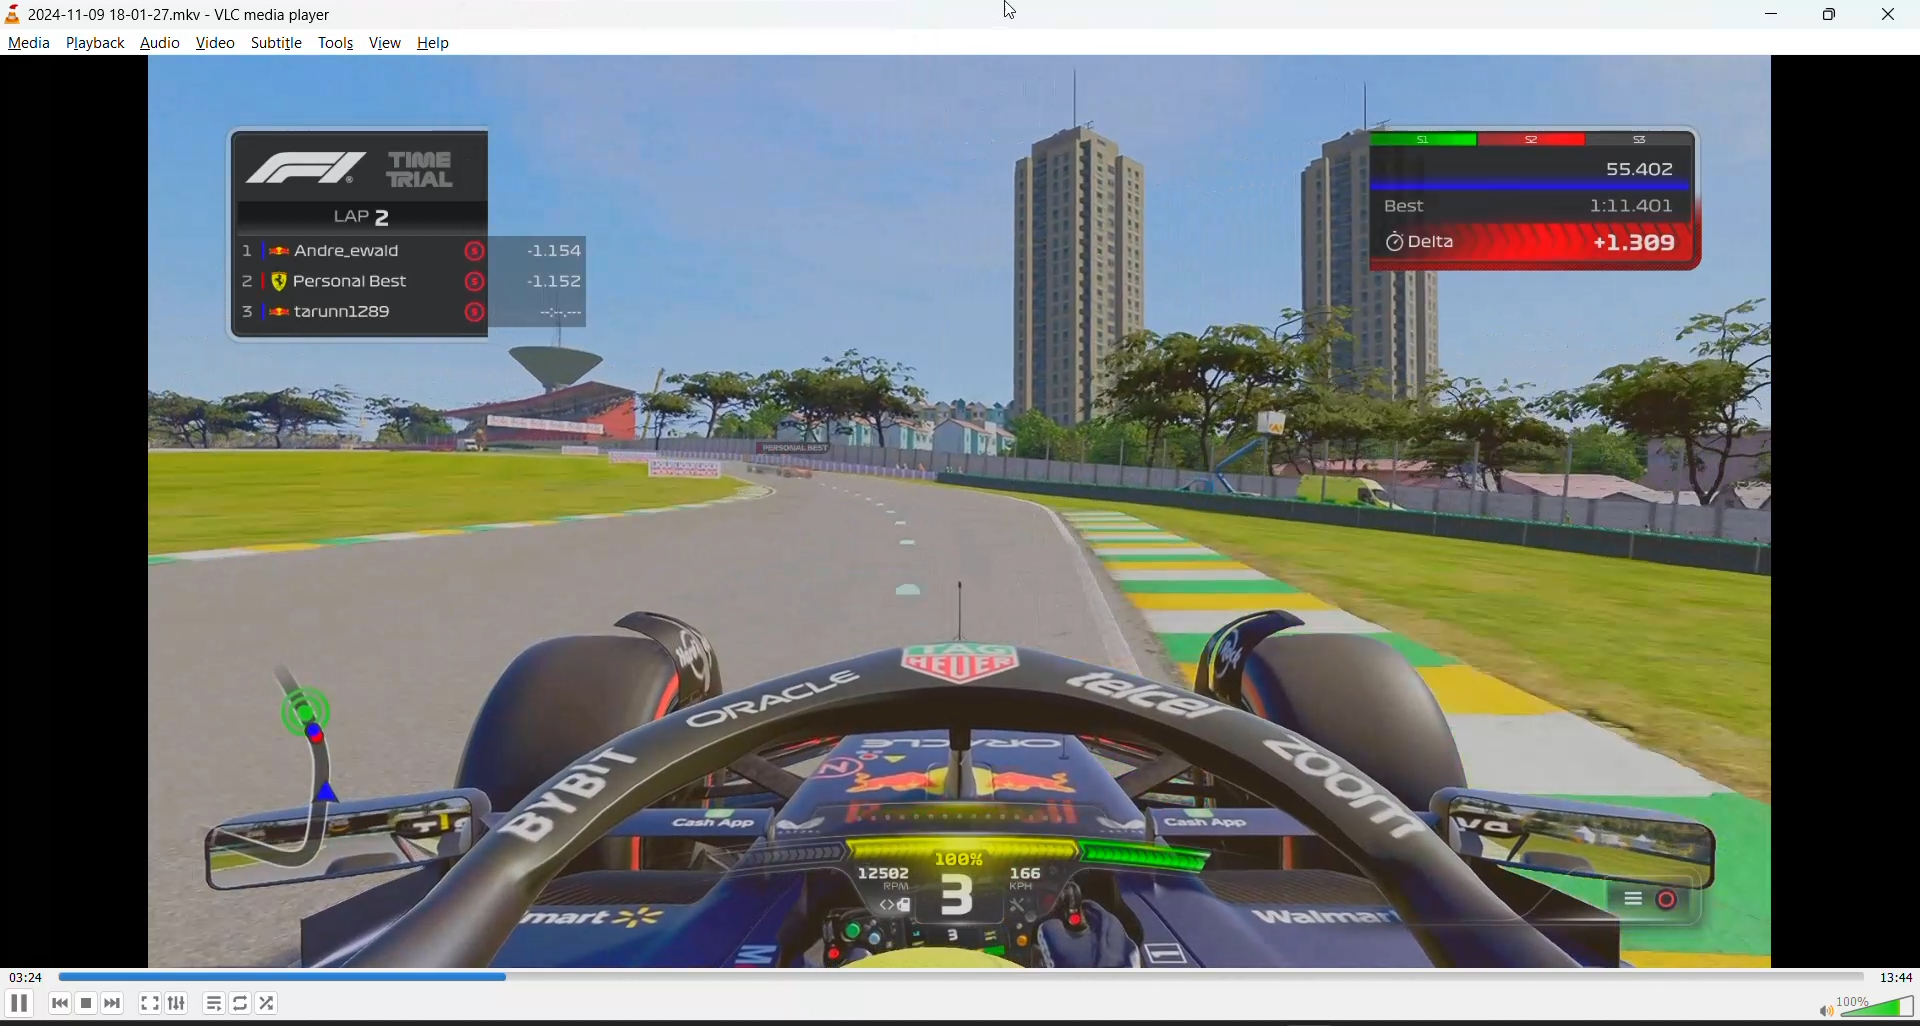 The image size is (1920, 1026). What do you see at coordinates (385, 40) in the screenshot?
I see `view` at bounding box center [385, 40].